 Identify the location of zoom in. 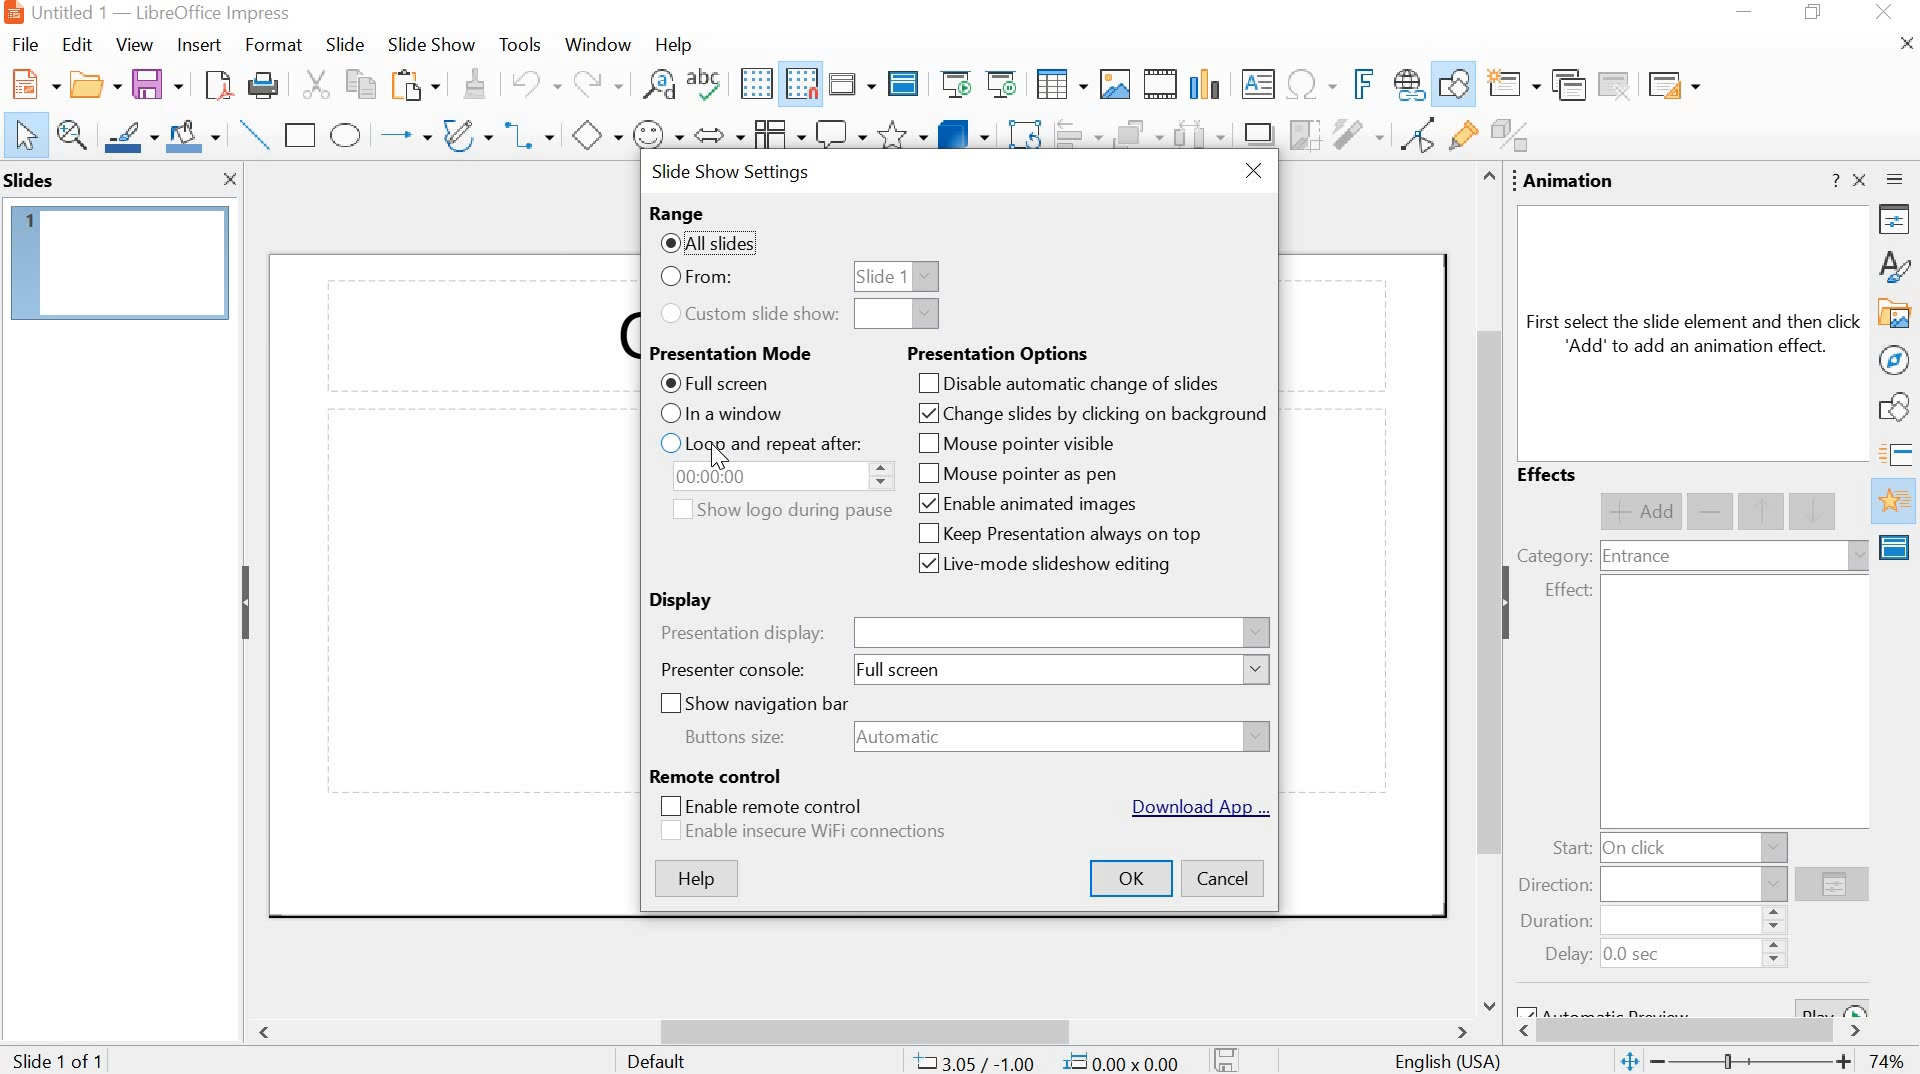
(1844, 1064).